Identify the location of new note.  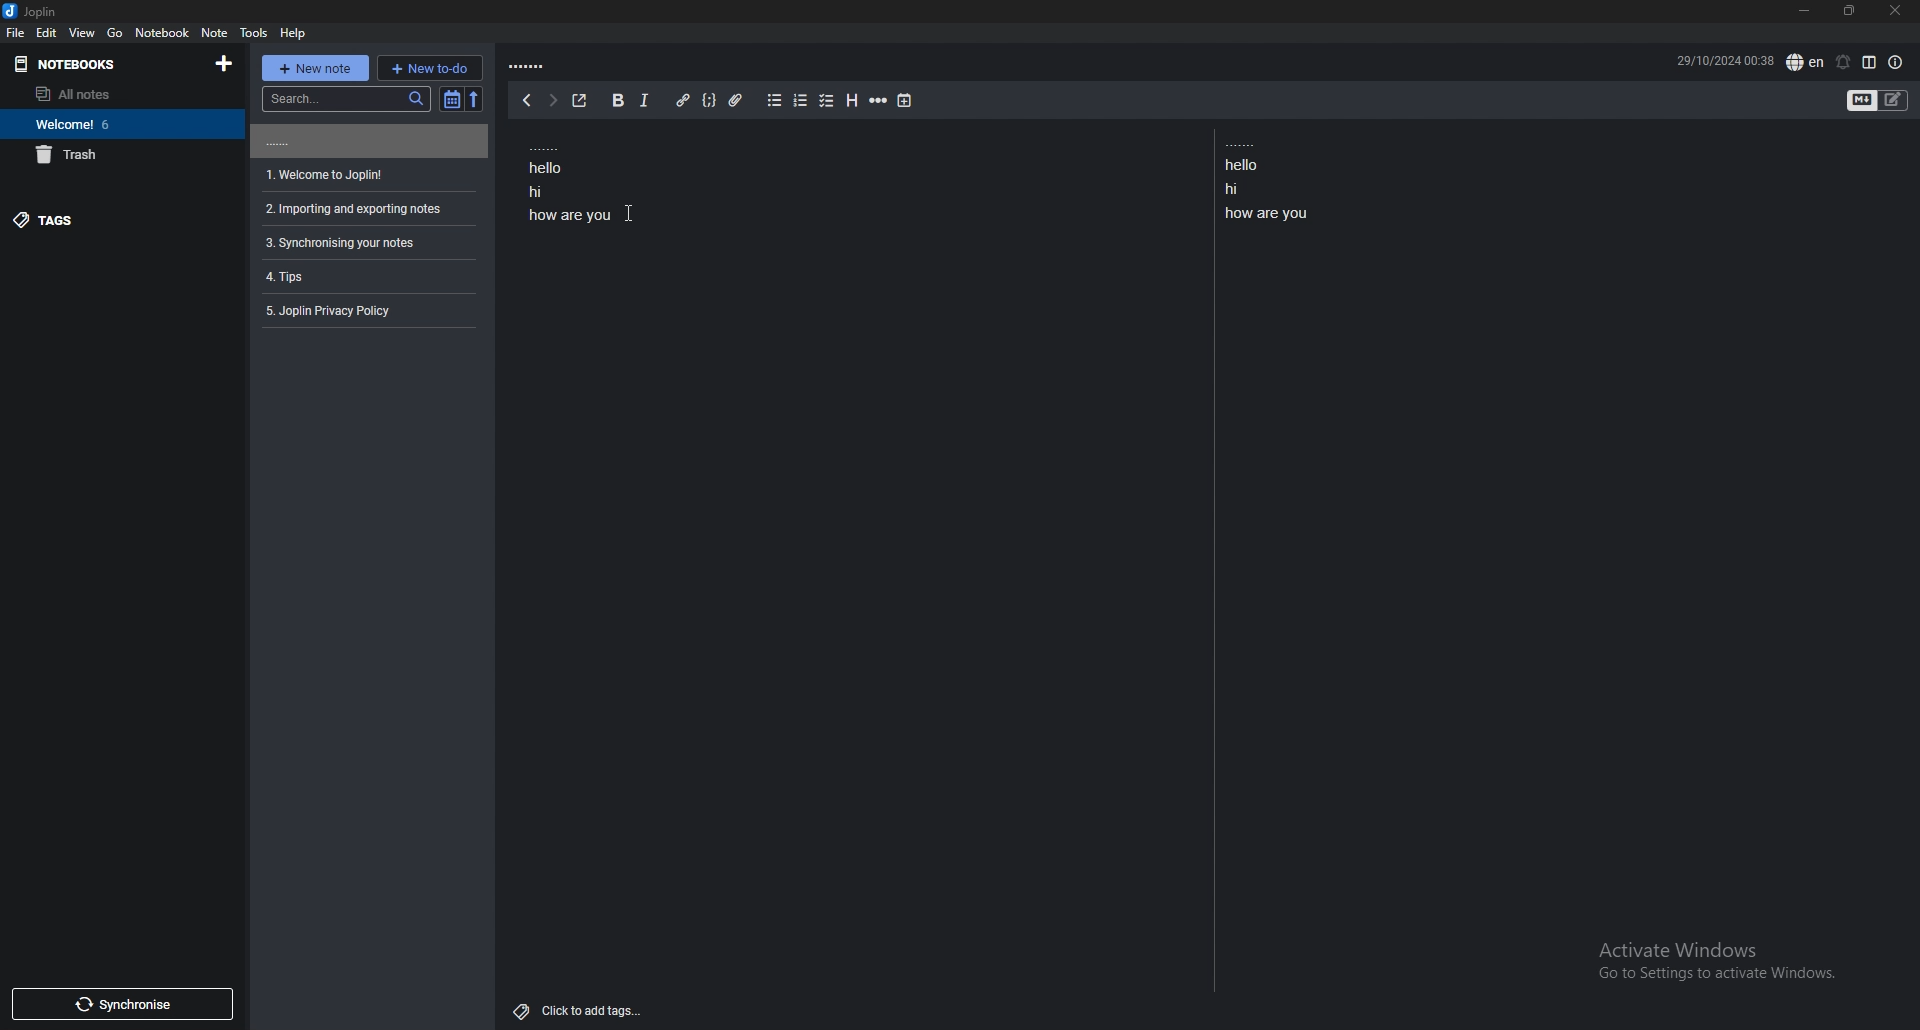
(313, 68).